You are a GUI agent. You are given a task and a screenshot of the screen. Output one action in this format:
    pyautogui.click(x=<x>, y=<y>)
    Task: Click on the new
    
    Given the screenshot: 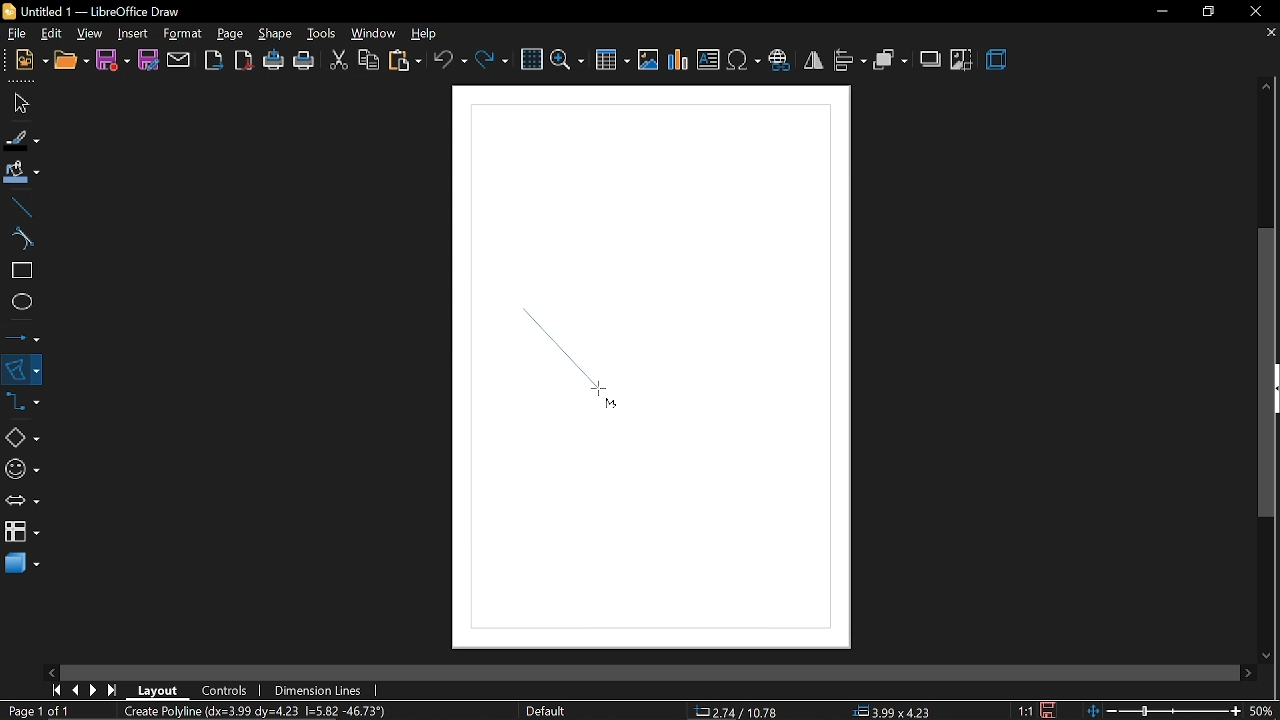 What is the action you would take?
    pyautogui.click(x=32, y=60)
    